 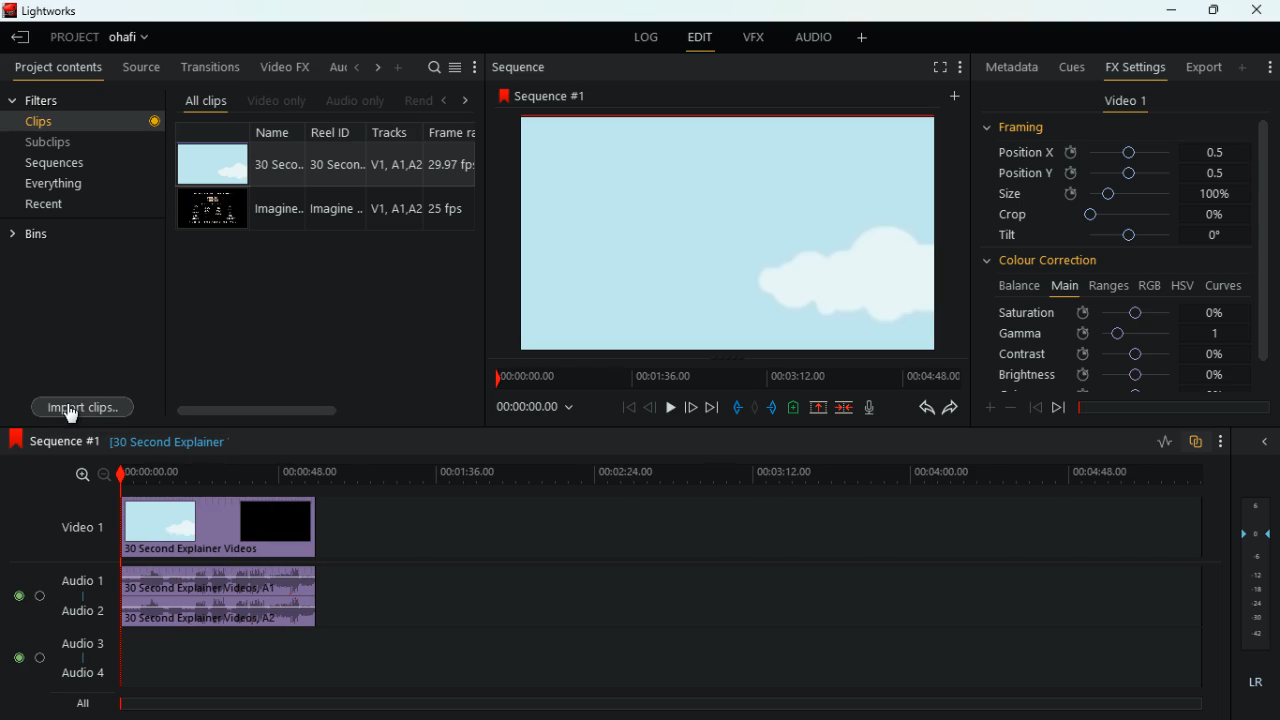 What do you see at coordinates (1133, 67) in the screenshot?
I see `fx settings` at bounding box center [1133, 67].